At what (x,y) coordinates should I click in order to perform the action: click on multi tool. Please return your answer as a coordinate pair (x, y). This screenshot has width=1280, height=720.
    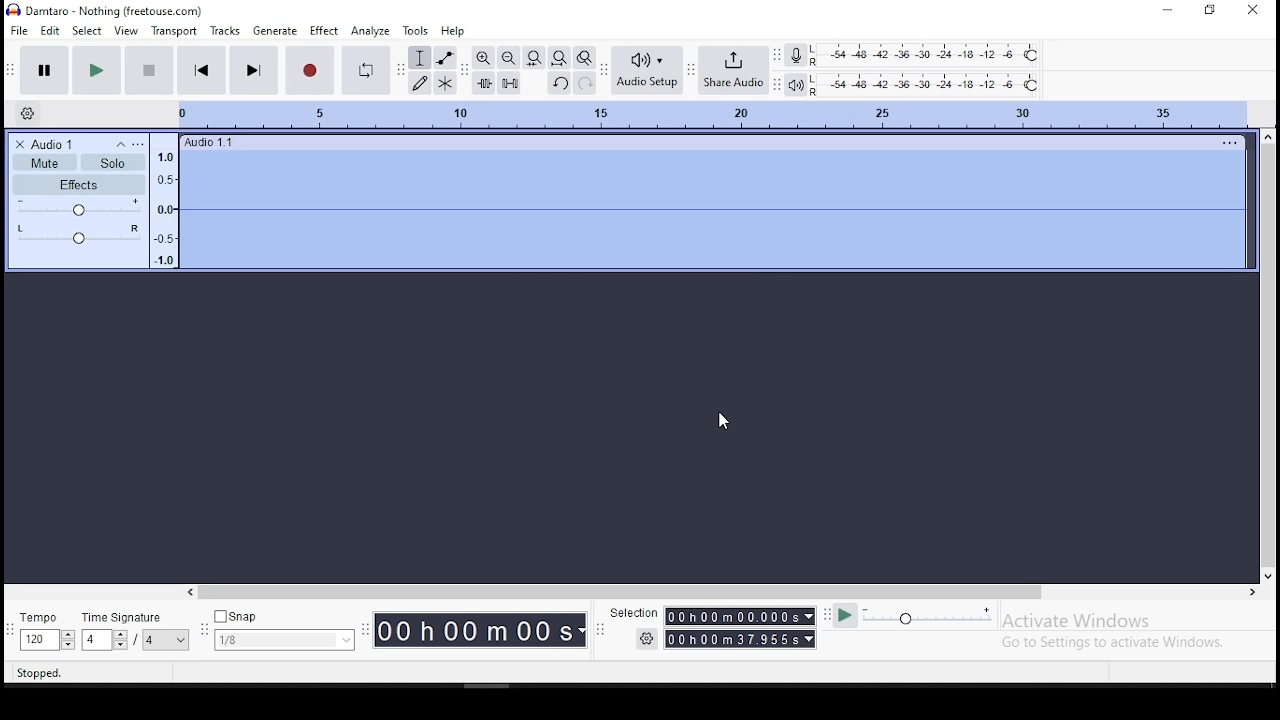
    Looking at the image, I should click on (445, 83).